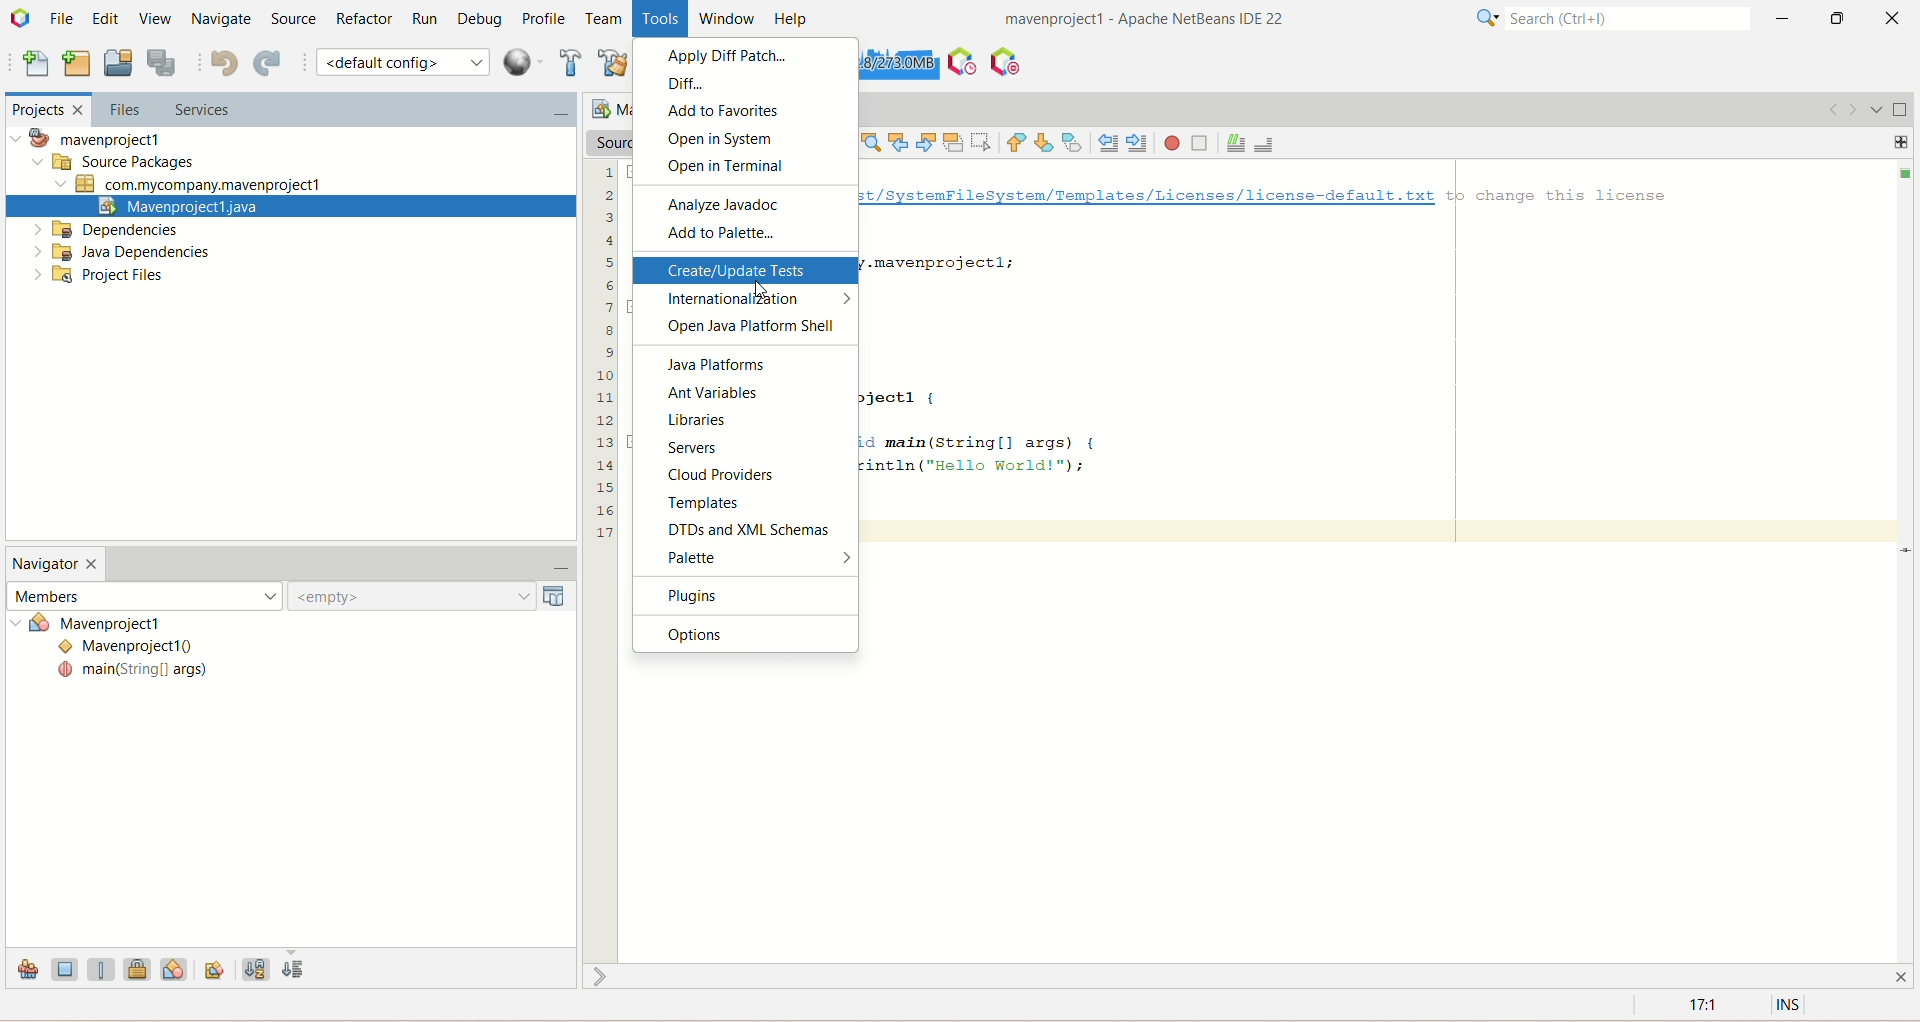  What do you see at coordinates (22, 20) in the screenshot?
I see `logo` at bounding box center [22, 20].